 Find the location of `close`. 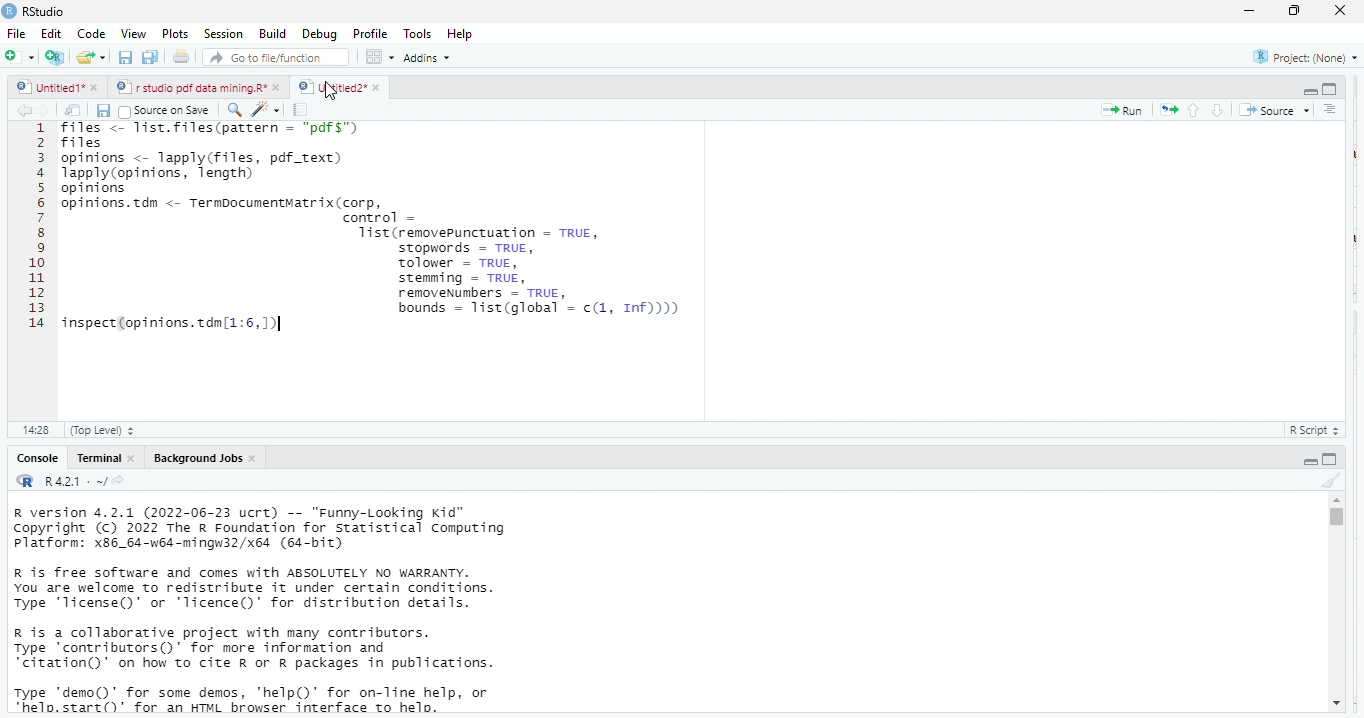

close is located at coordinates (132, 458).